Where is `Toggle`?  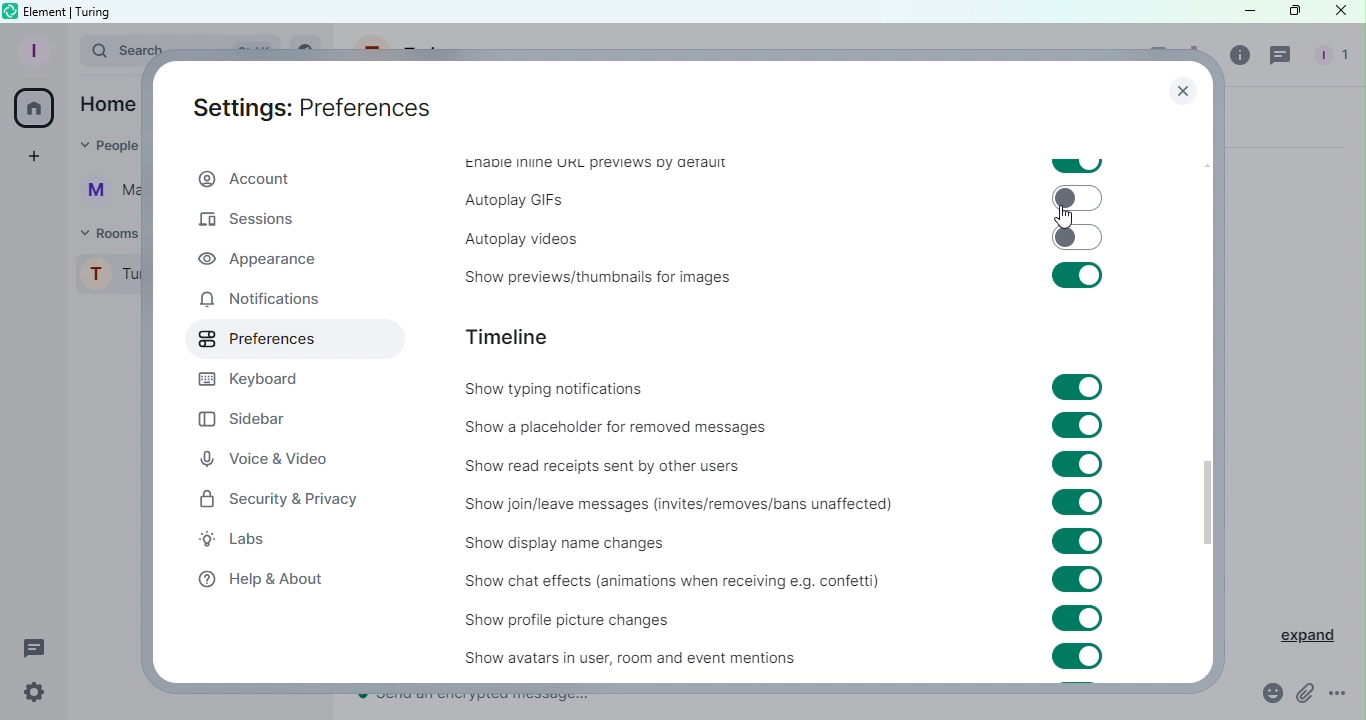 Toggle is located at coordinates (1079, 425).